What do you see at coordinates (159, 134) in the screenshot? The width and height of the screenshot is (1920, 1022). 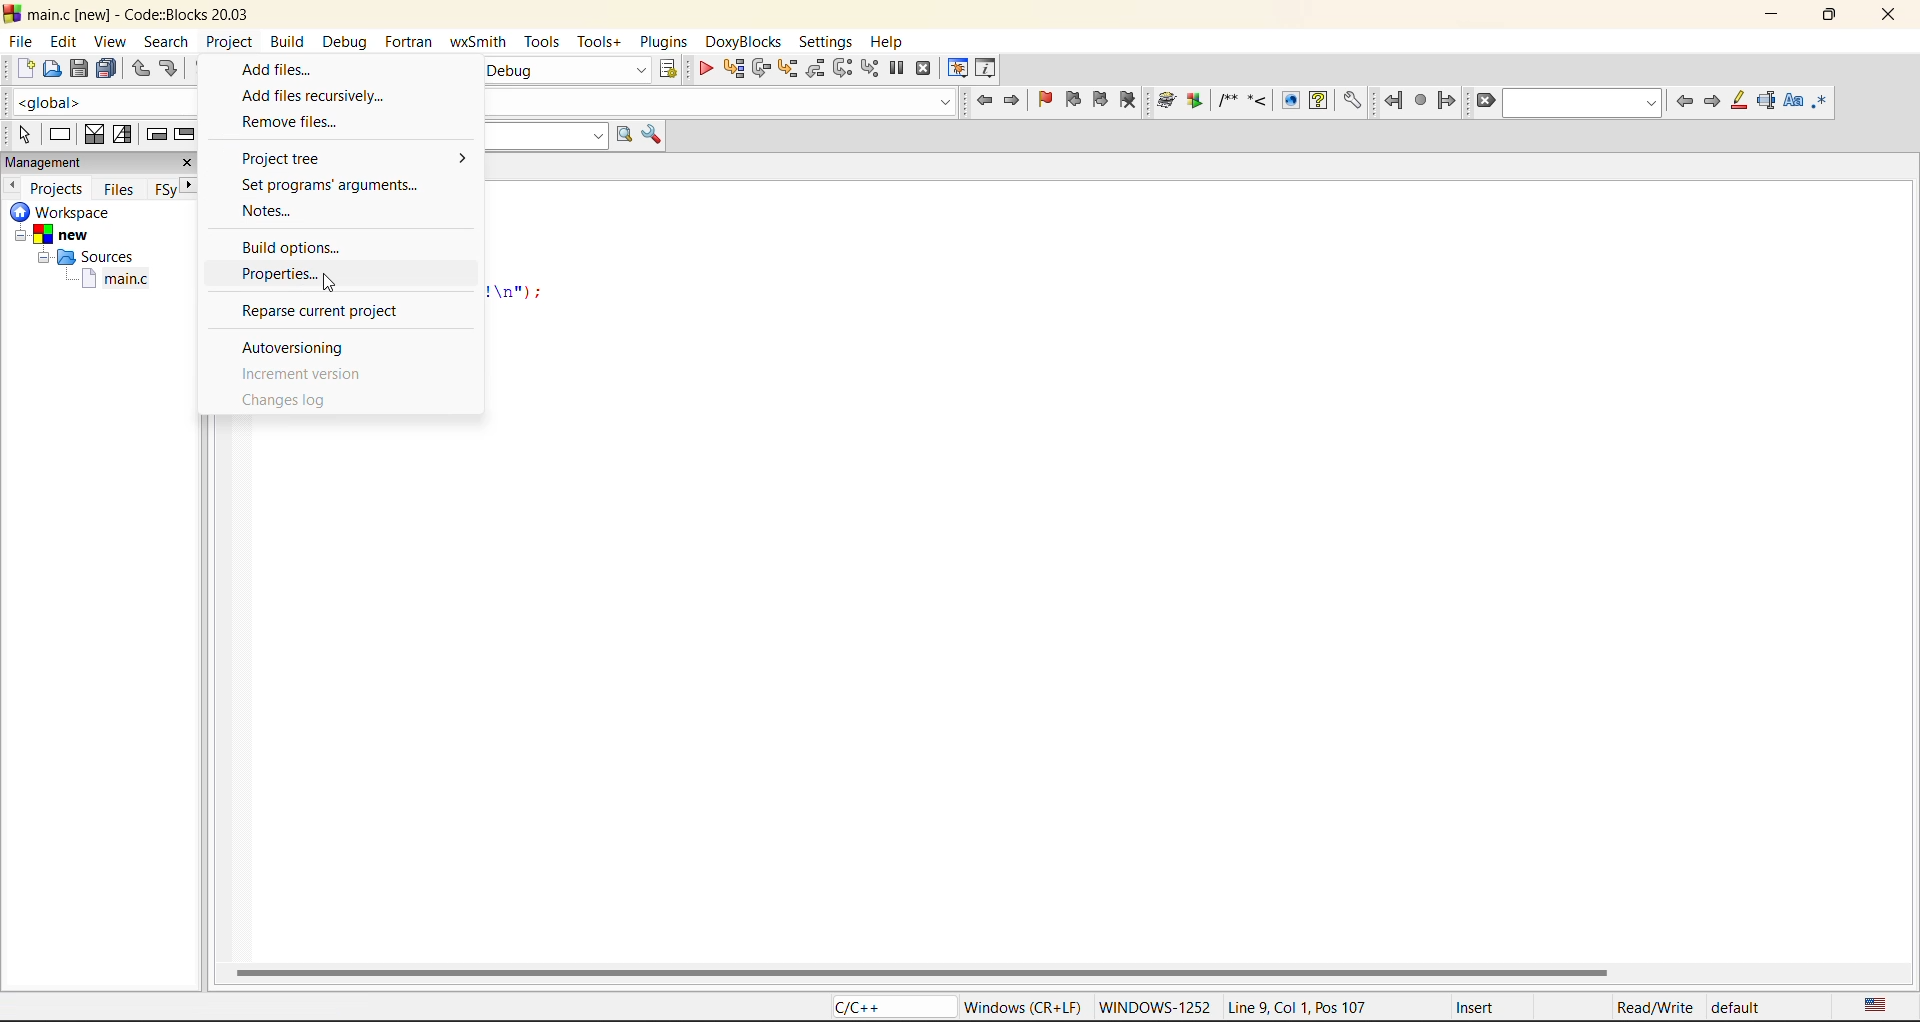 I see `entry condition loop` at bounding box center [159, 134].